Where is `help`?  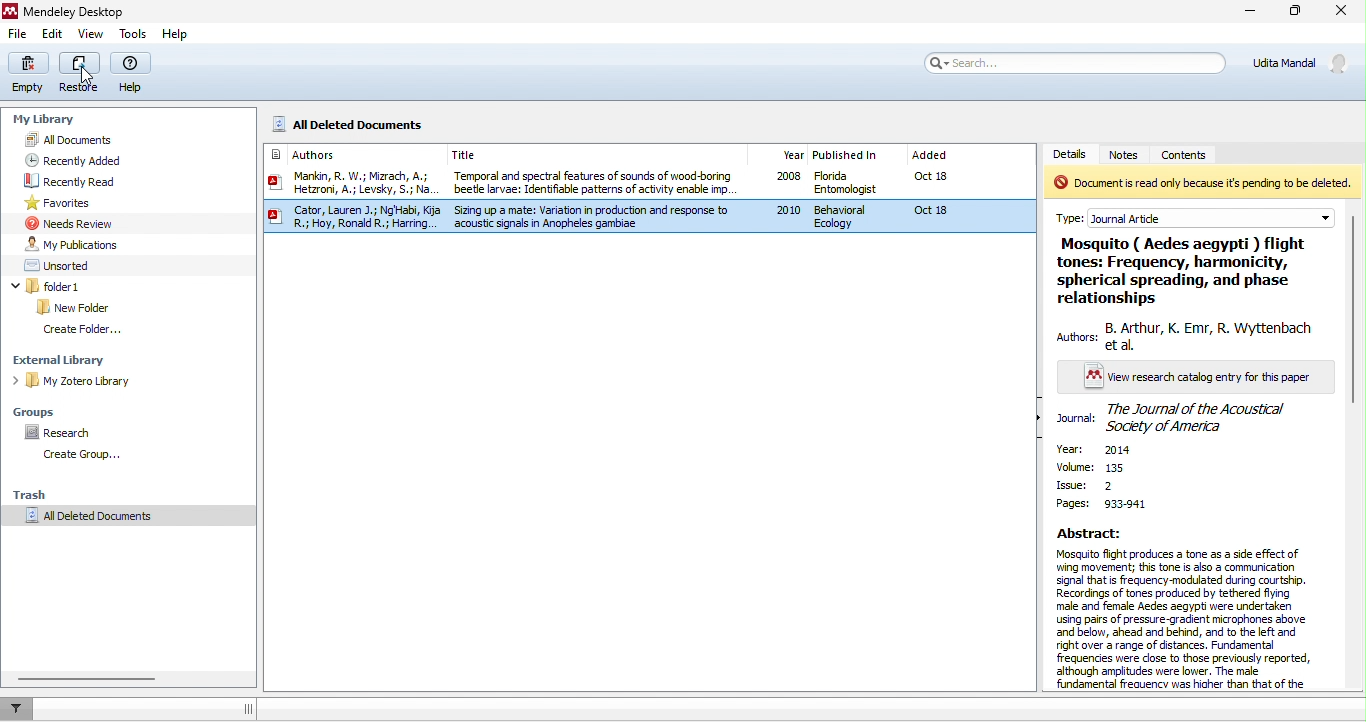 help is located at coordinates (133, 74).